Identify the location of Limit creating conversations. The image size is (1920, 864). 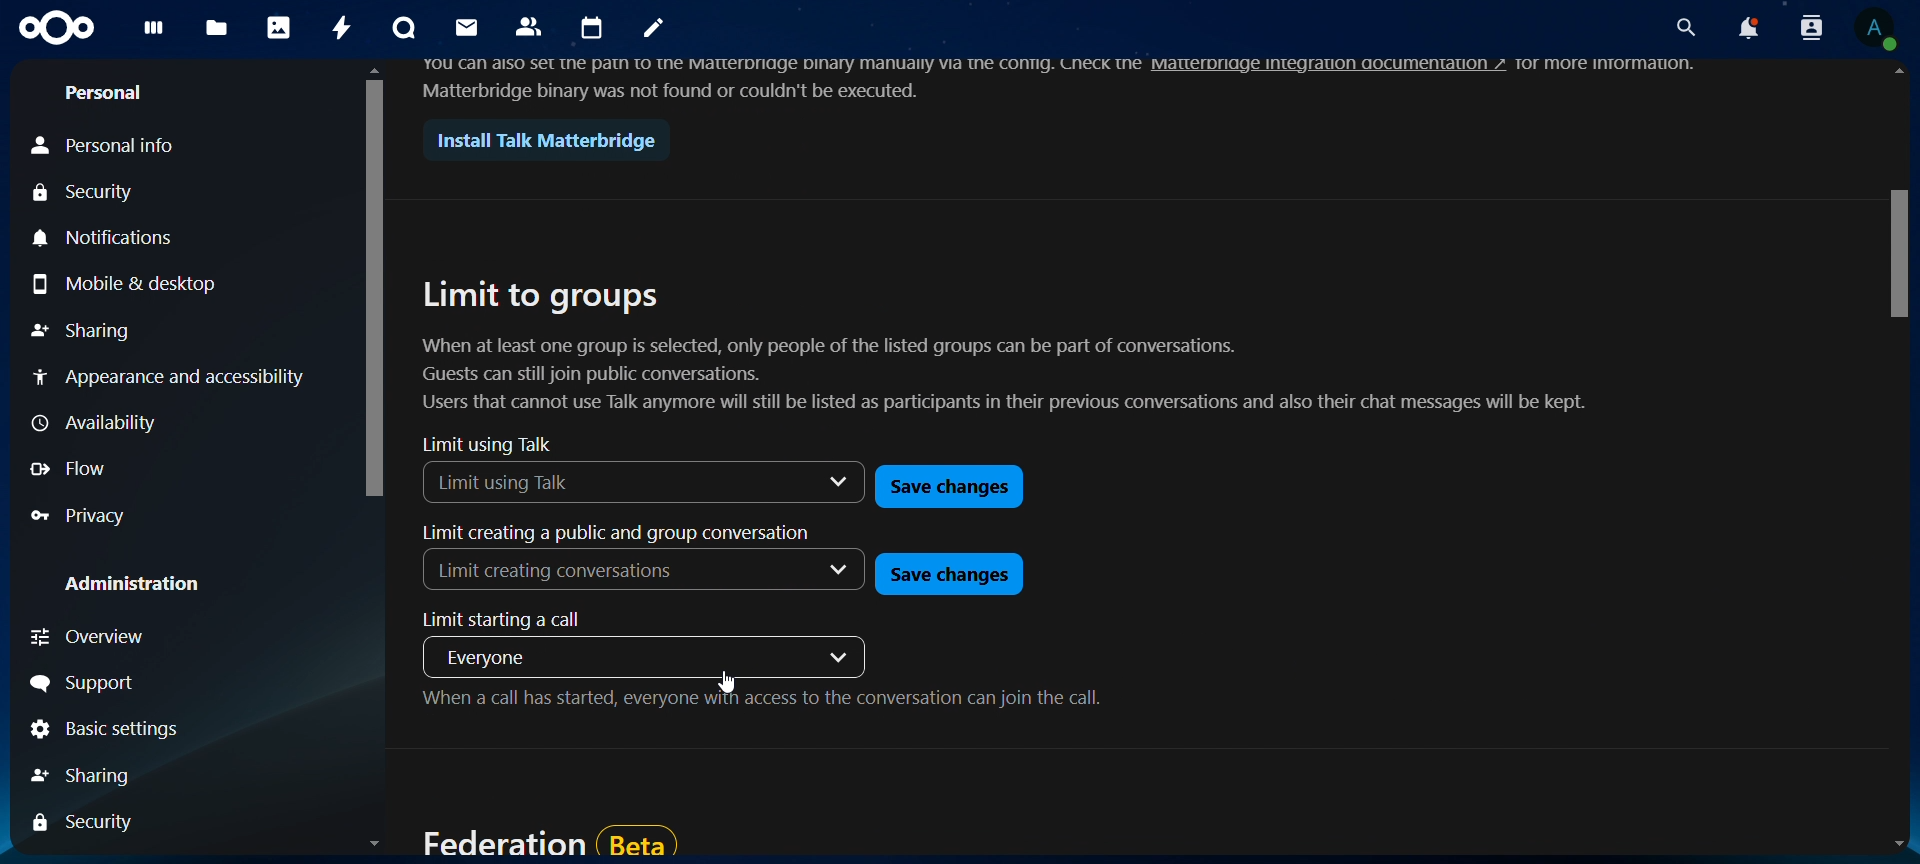
(646, 571).